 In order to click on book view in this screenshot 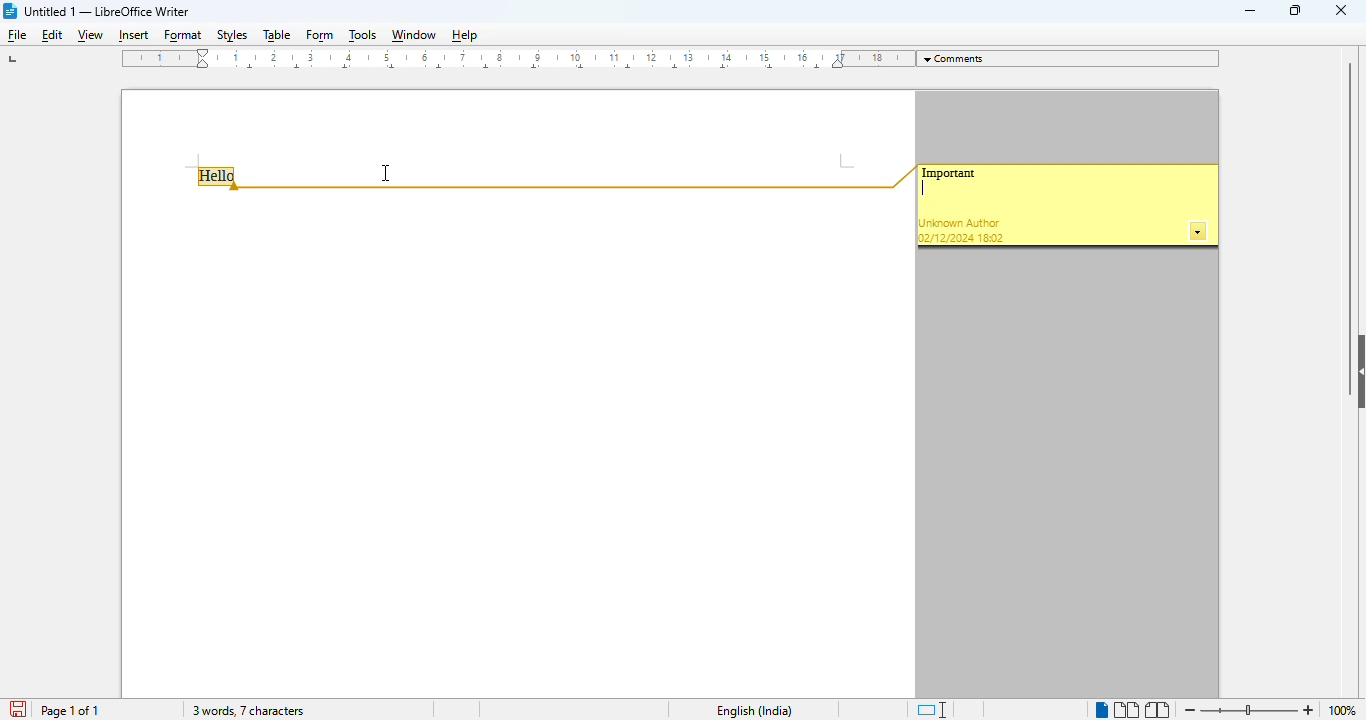, I will do `click(1158, 710)`.